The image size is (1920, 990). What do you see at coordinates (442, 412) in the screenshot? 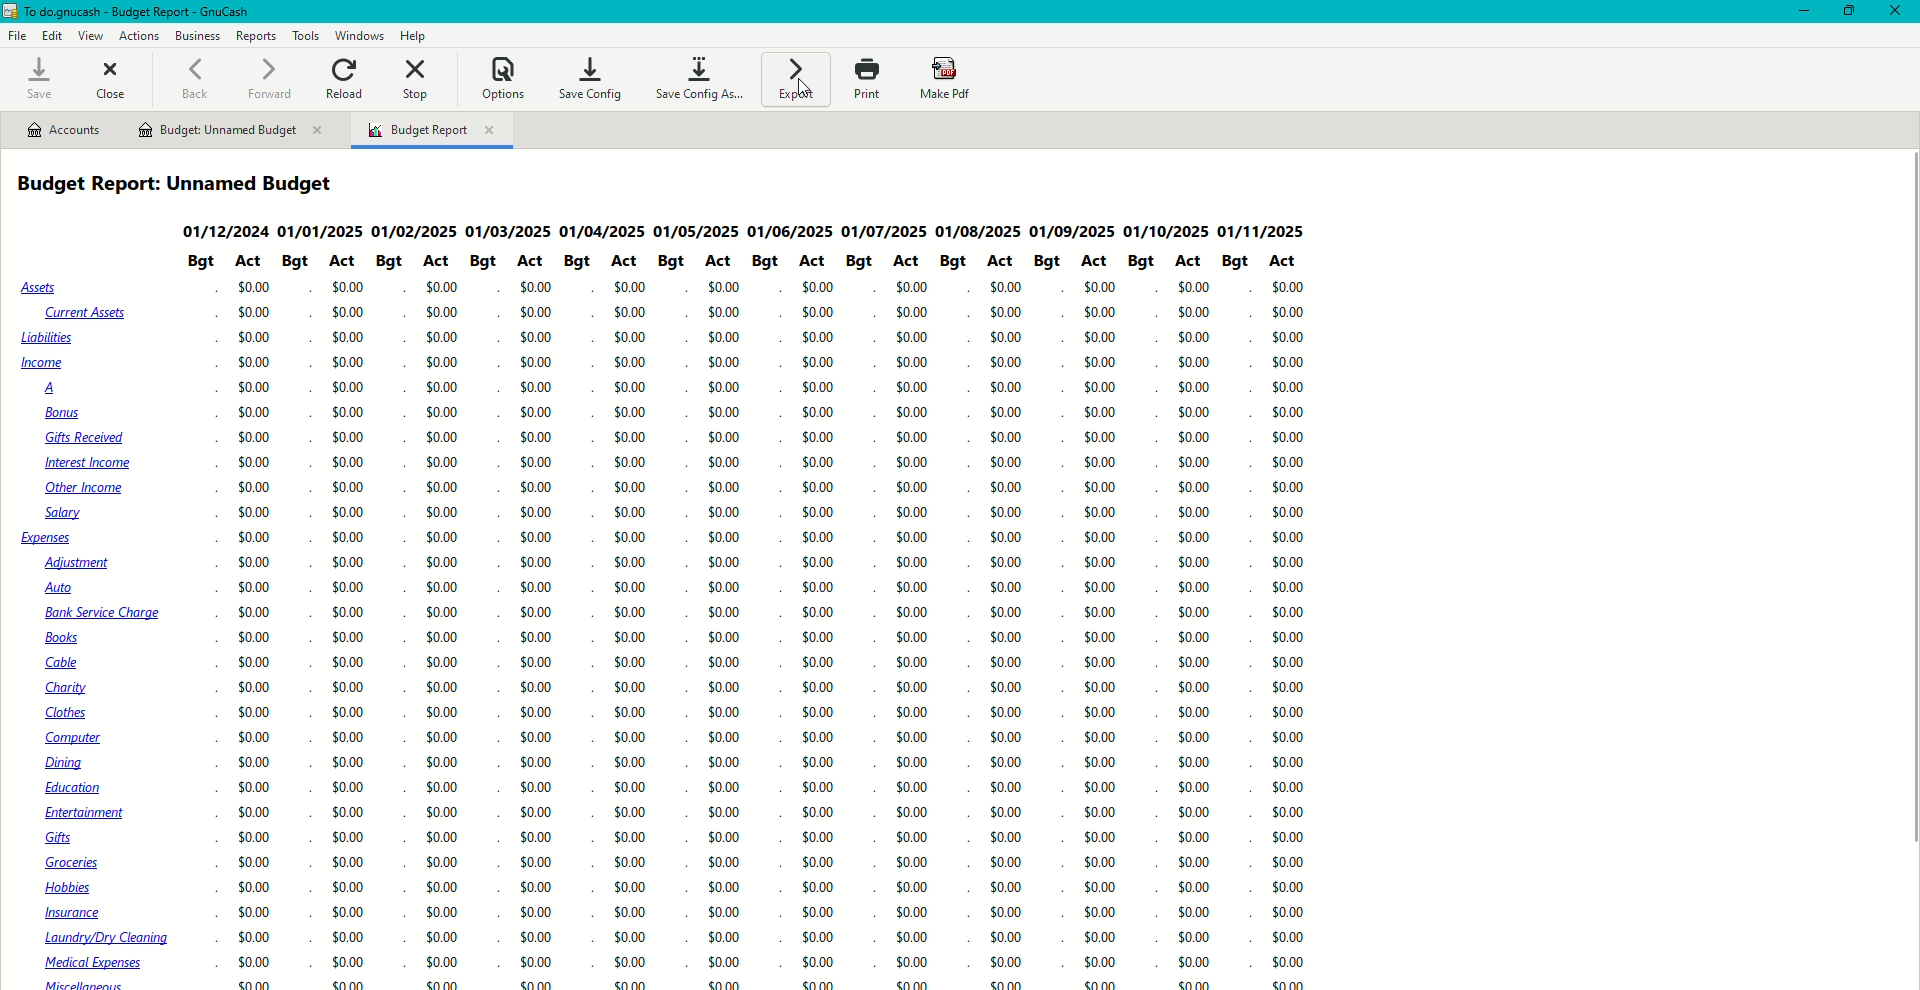
I see `$0.00` at bounding box center [442, 412].